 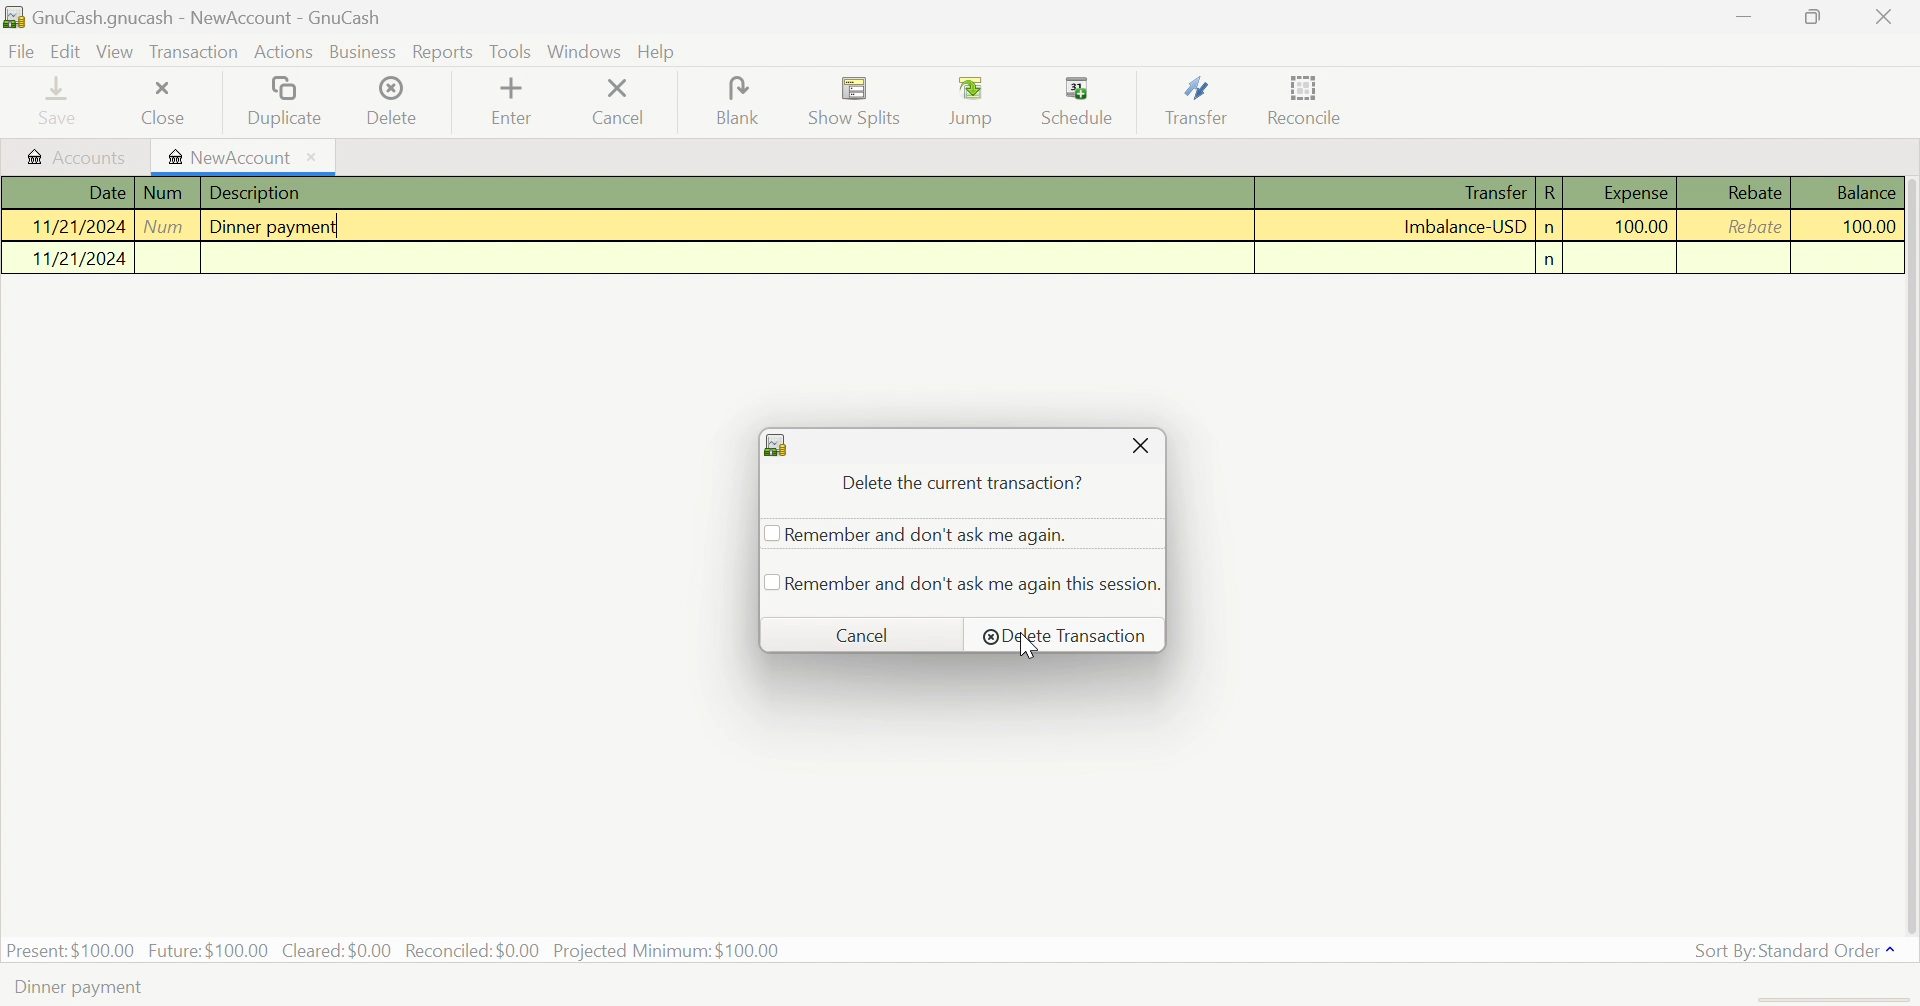 I want to click on Actions, so click(x=284, y=52).